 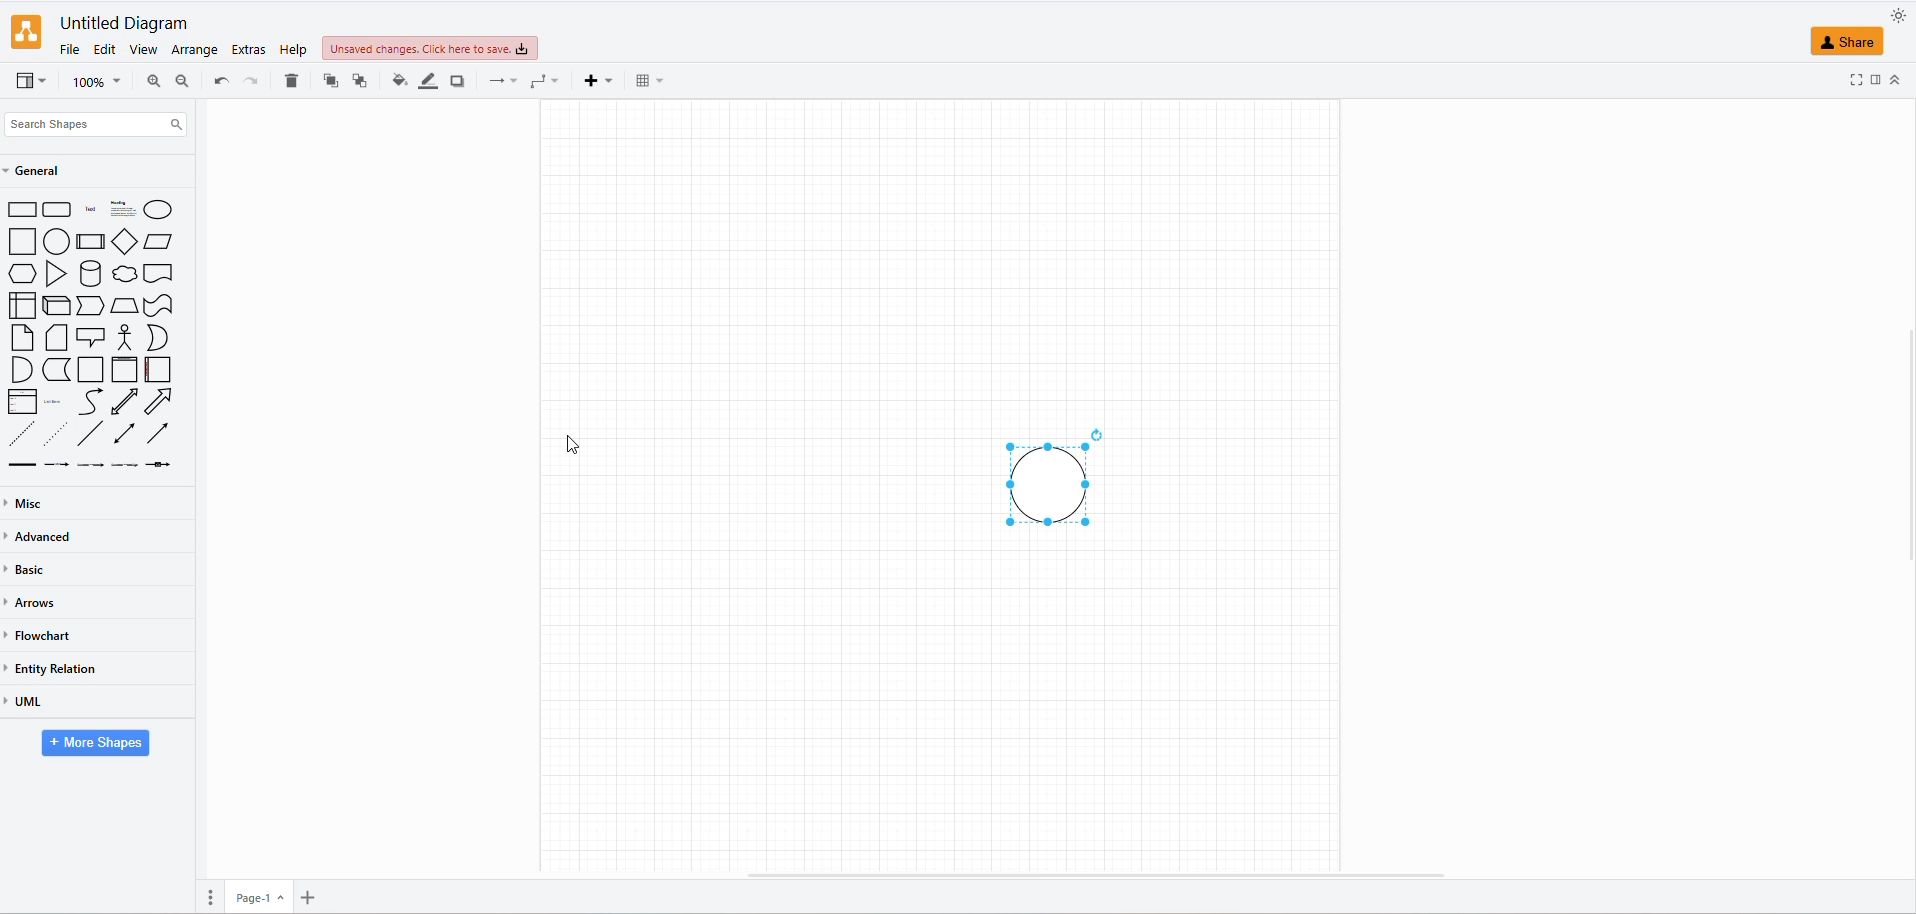 What do you see at coordinates (88, 303) in the screenshot?
I see `STEP` at bounding box center [88, 303].